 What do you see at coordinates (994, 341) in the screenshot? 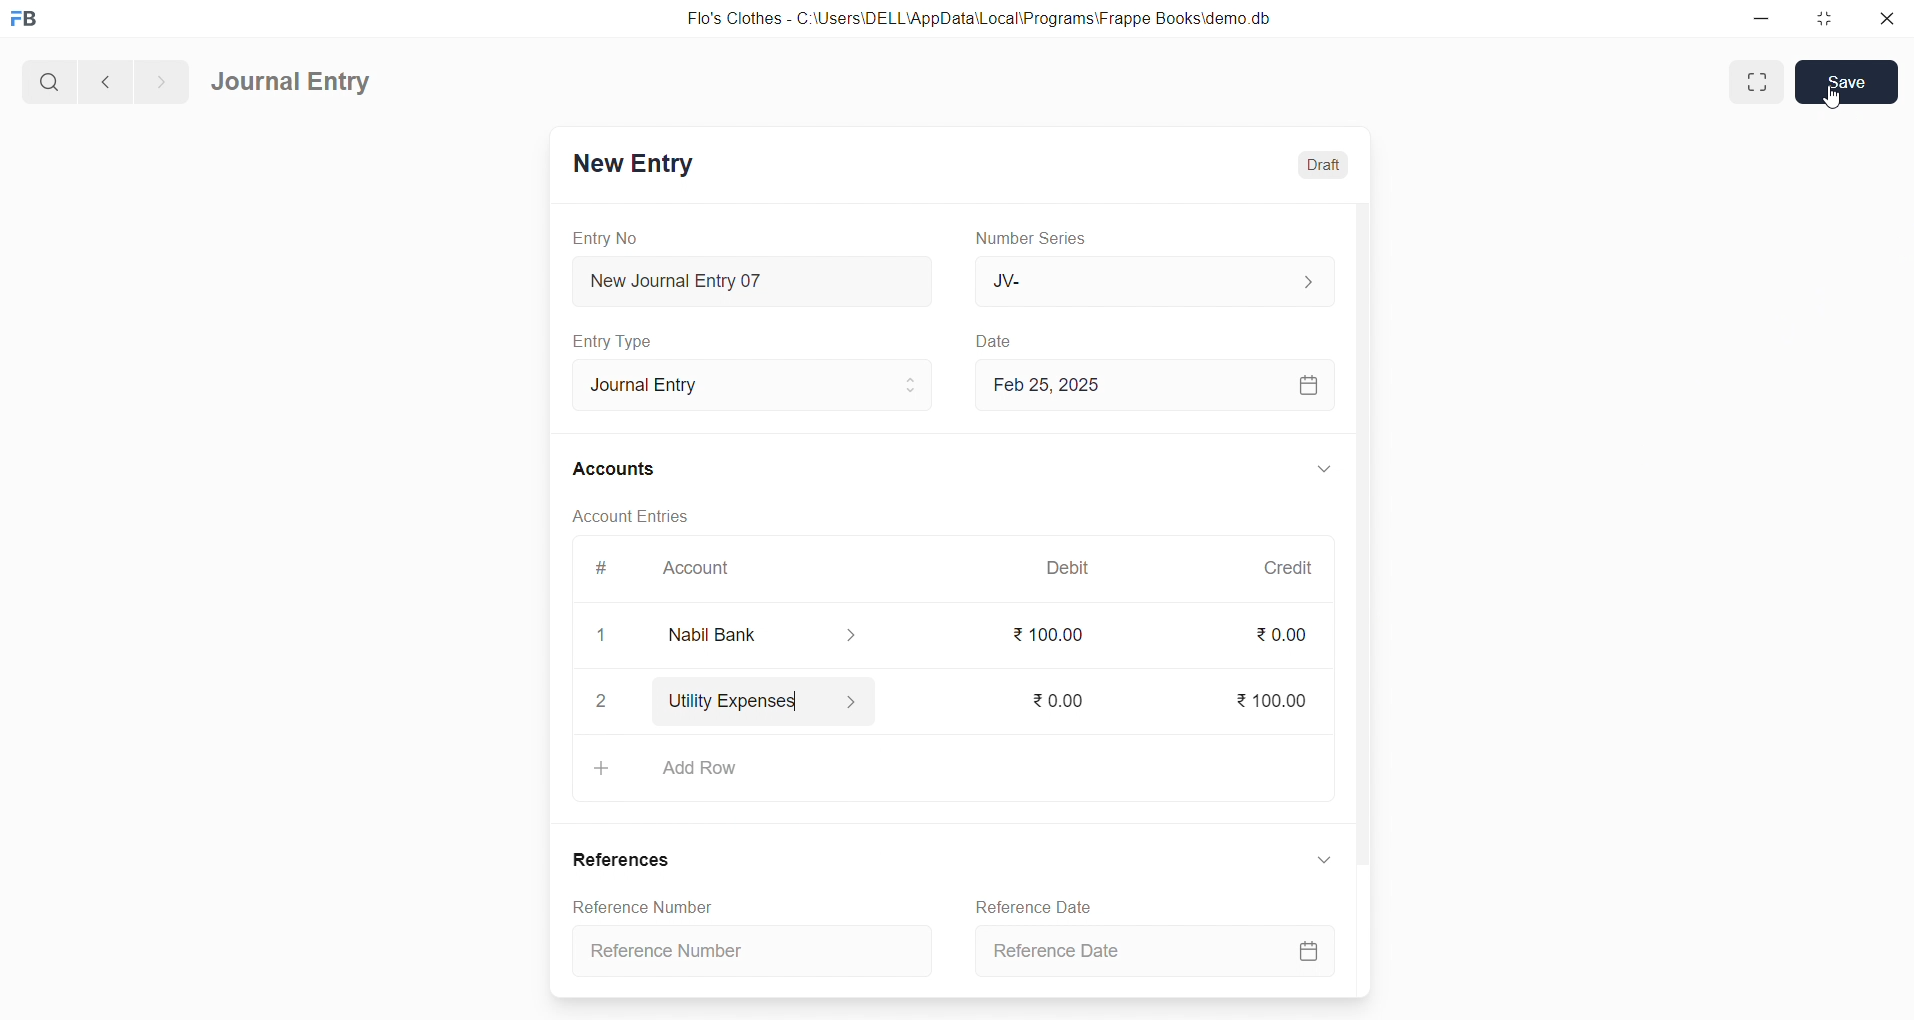
I see `Date` at bounding box center [994, 341].